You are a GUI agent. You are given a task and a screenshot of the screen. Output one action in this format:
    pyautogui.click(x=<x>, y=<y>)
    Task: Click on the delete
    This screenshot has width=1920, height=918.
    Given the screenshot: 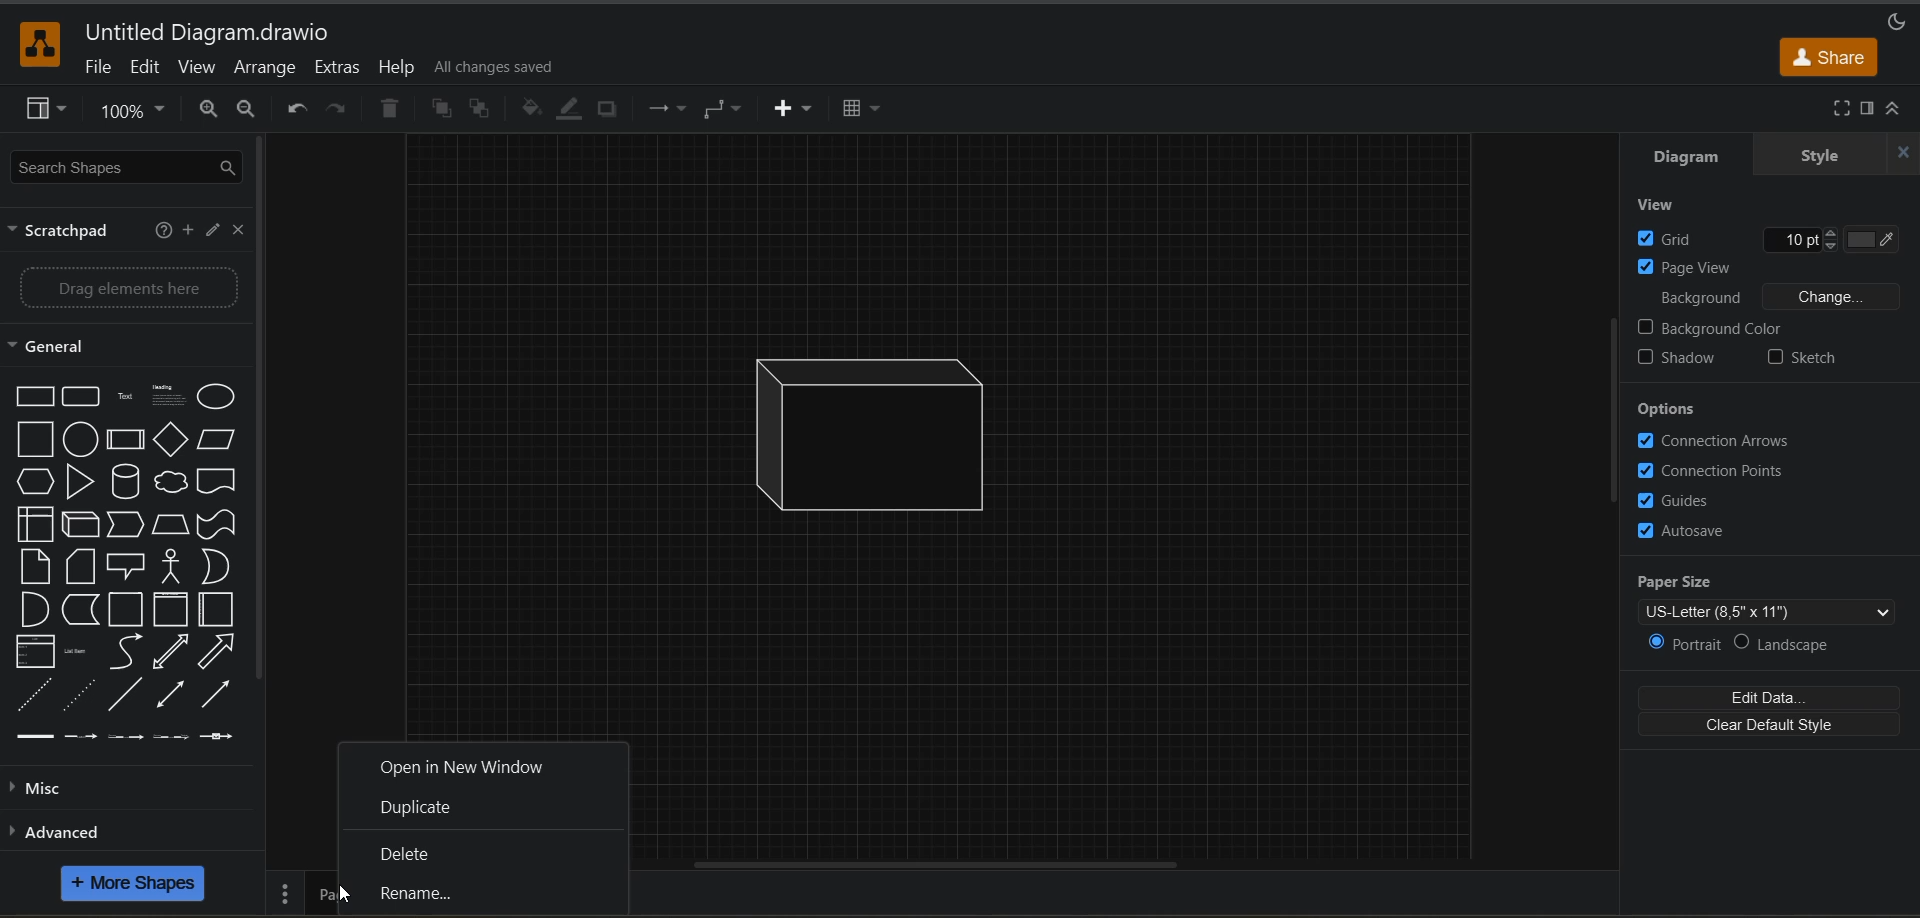 What is the action you would take?
    pyautogui.click(x=388, y=110)
    